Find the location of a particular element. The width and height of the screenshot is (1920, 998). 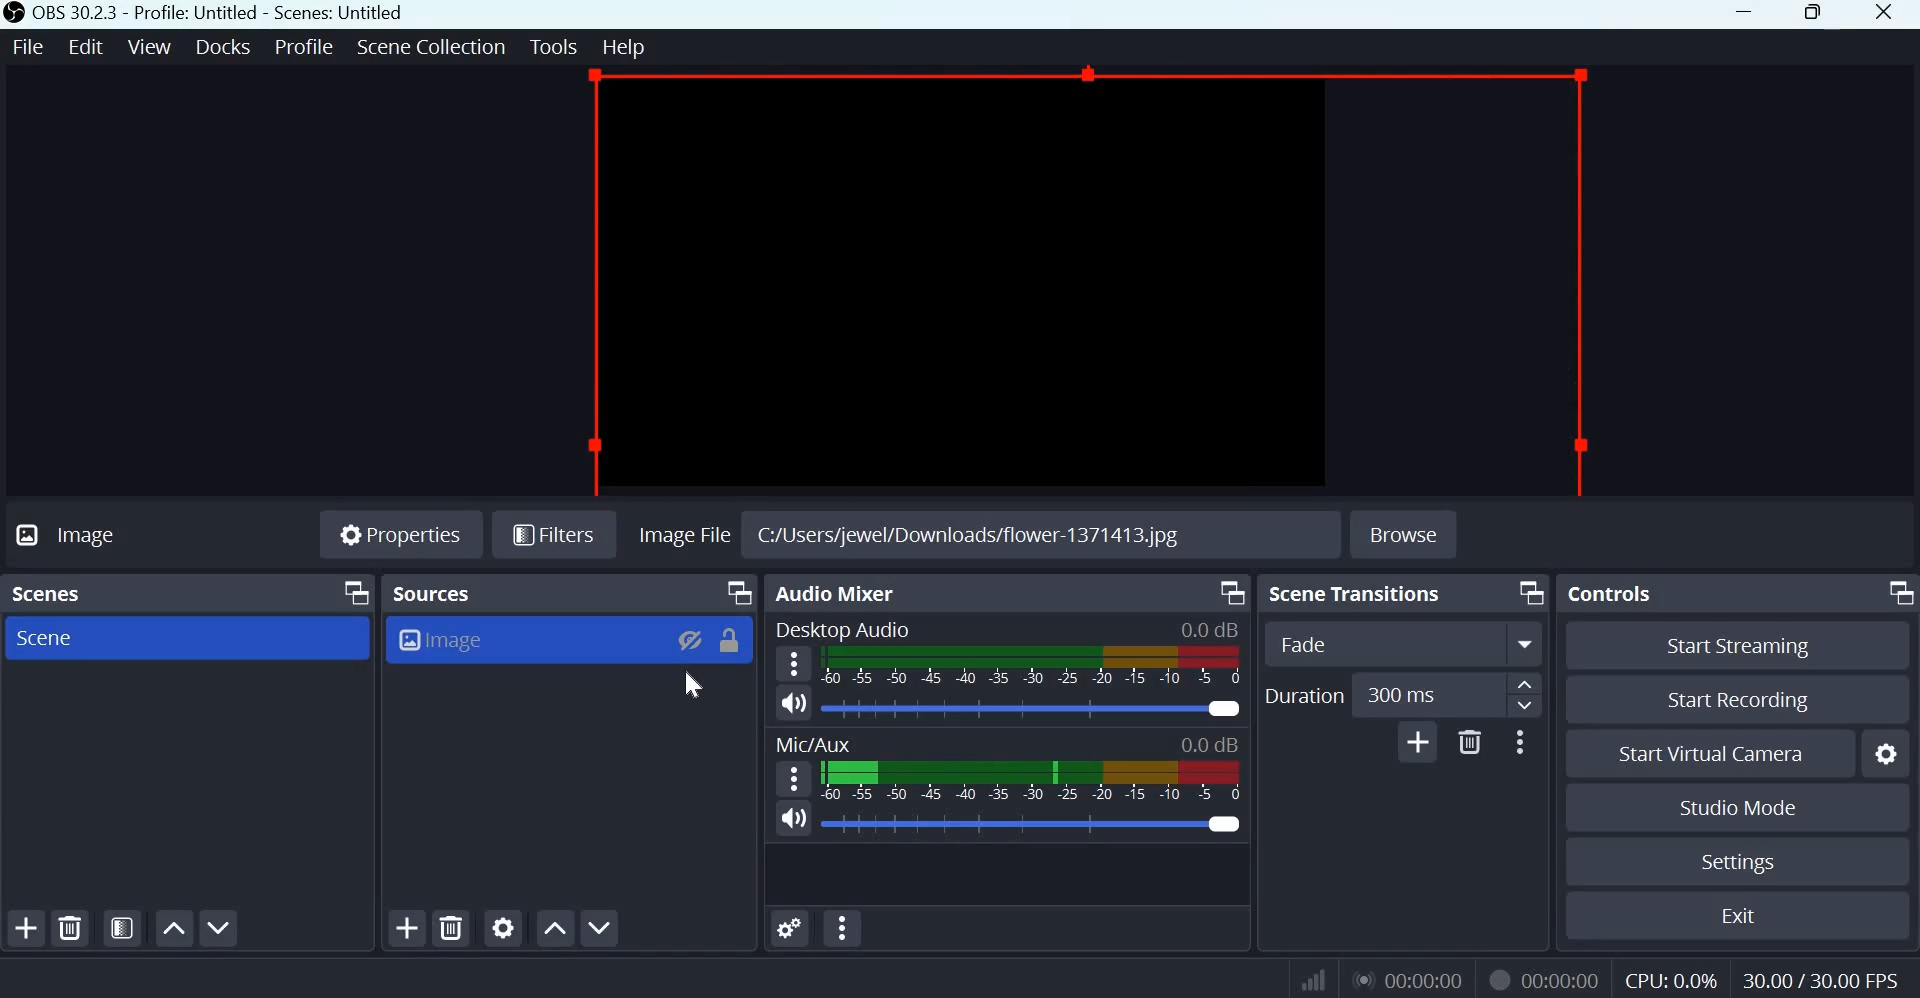

More Options is located at coordinates (1523, 740).